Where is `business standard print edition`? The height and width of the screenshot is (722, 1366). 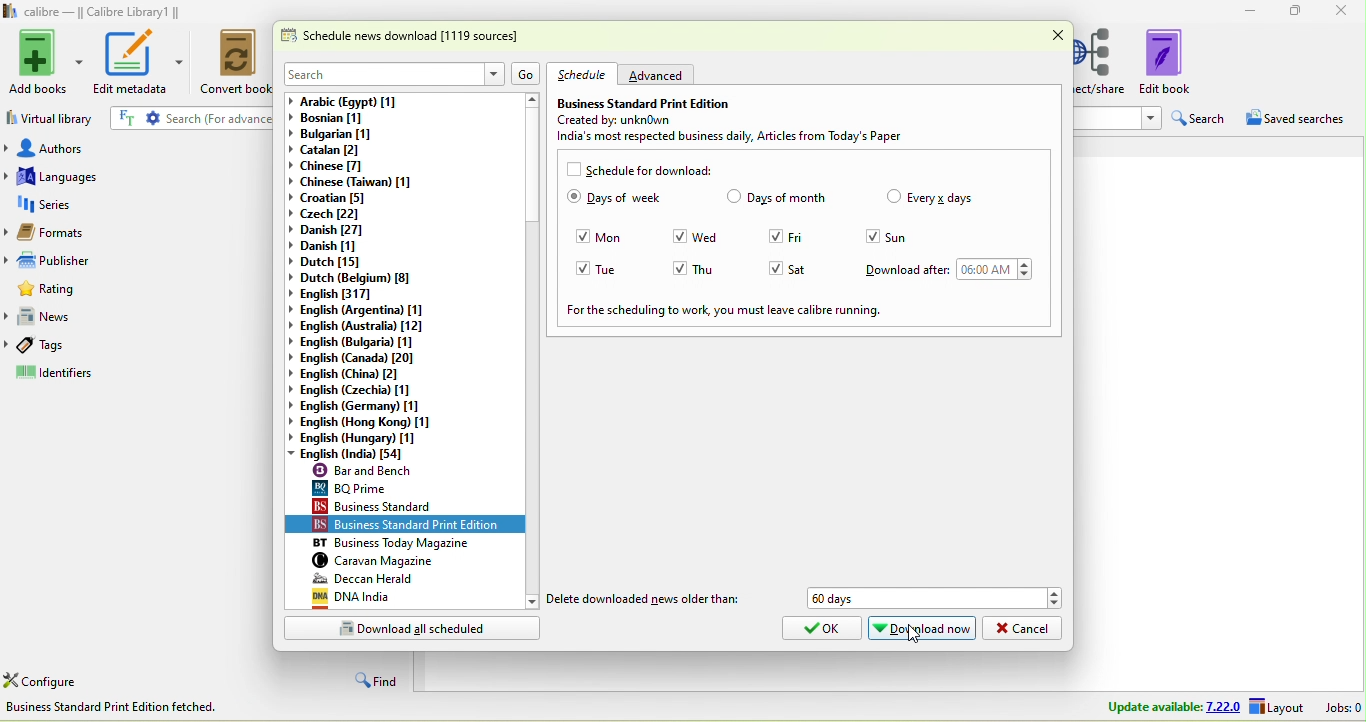 business standard print edition is located at coordinates (645, 102).